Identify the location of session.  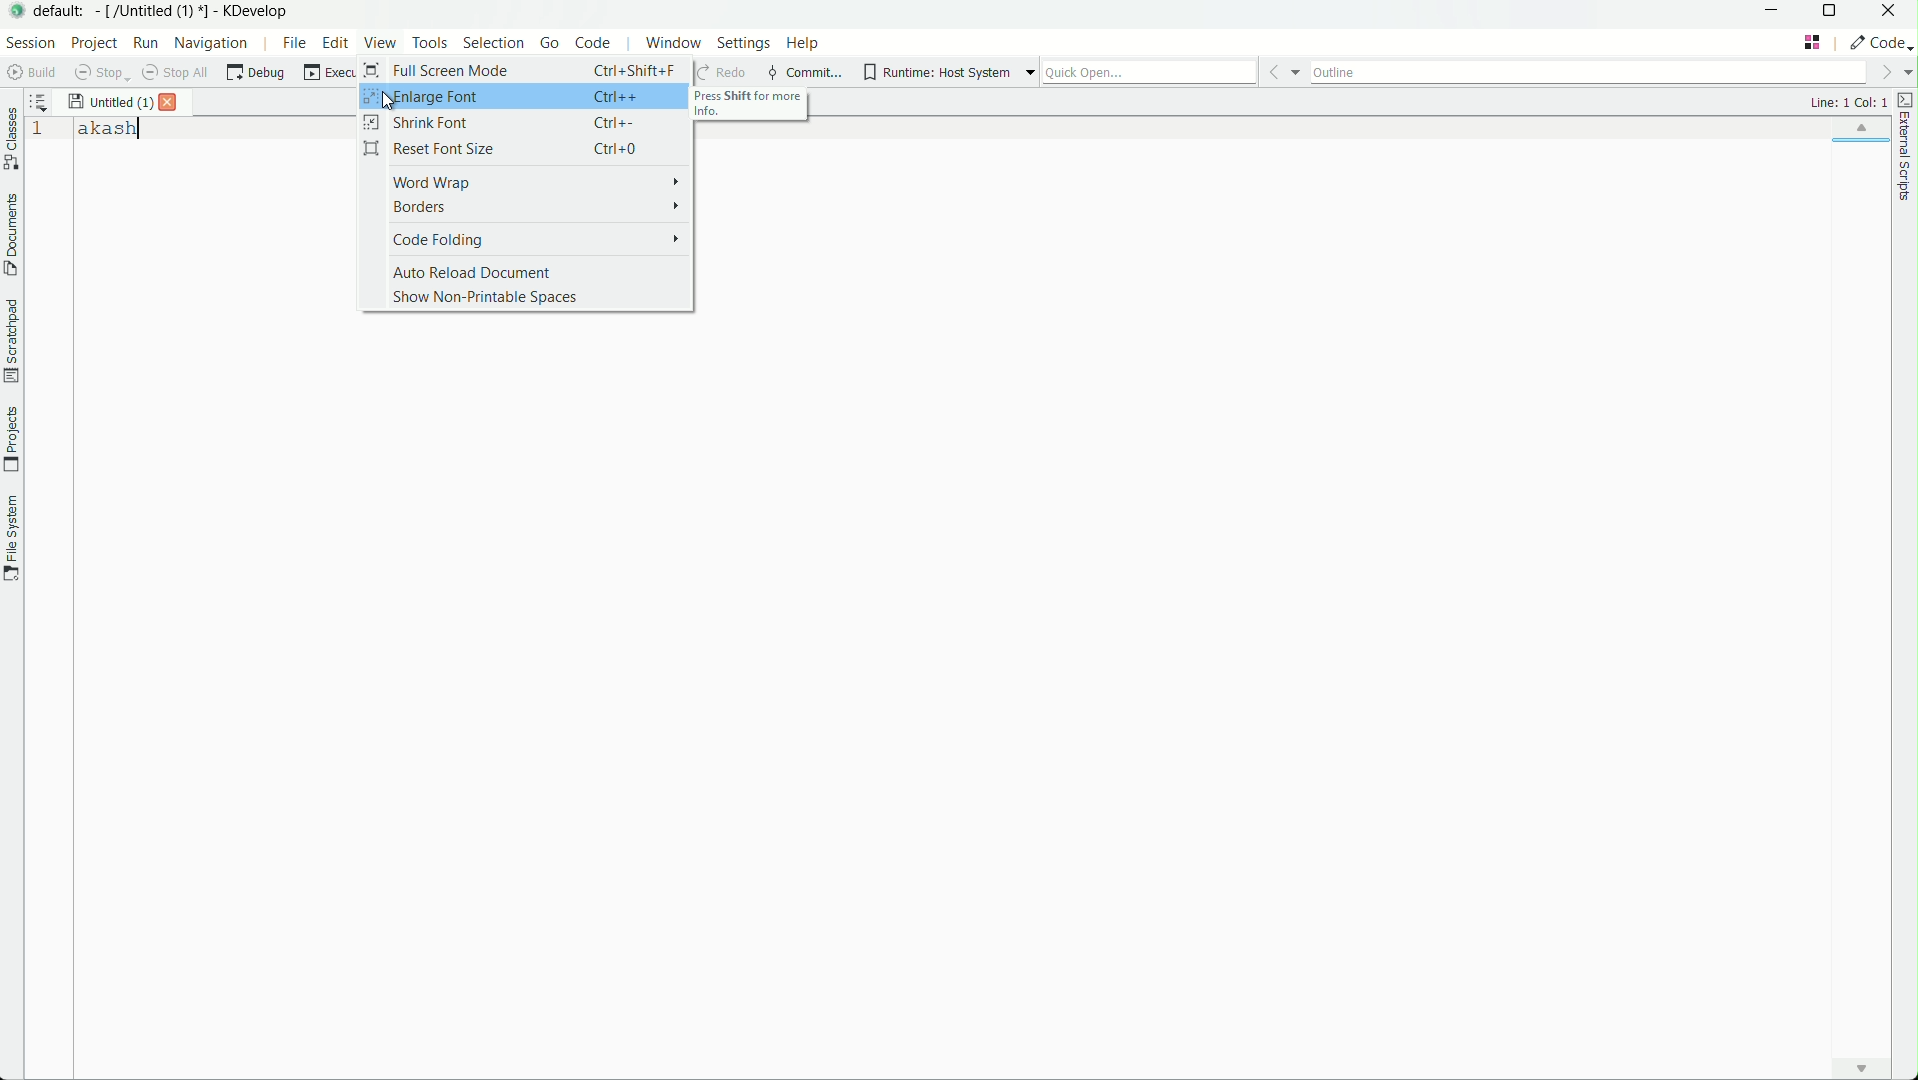
(32, 43).